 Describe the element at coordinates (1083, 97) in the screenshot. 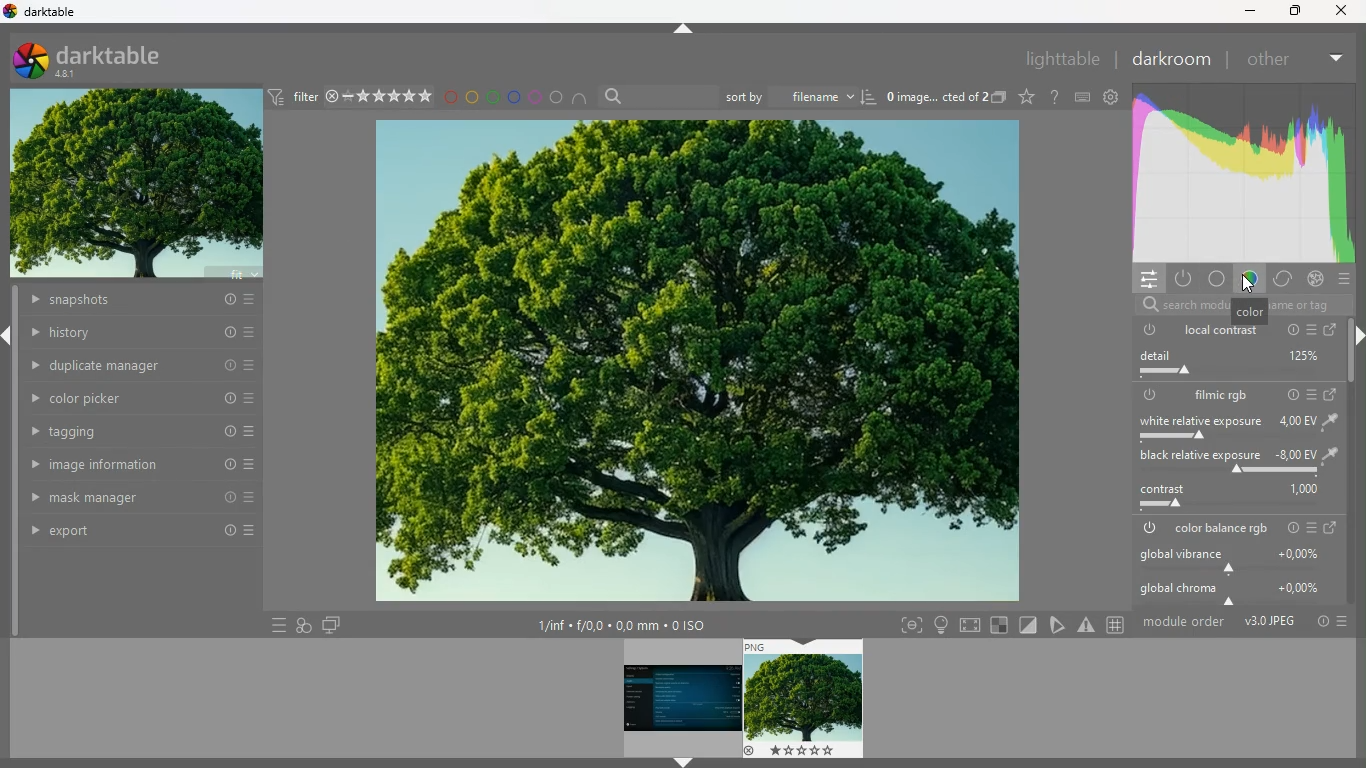

I see `keyboard` at that location.